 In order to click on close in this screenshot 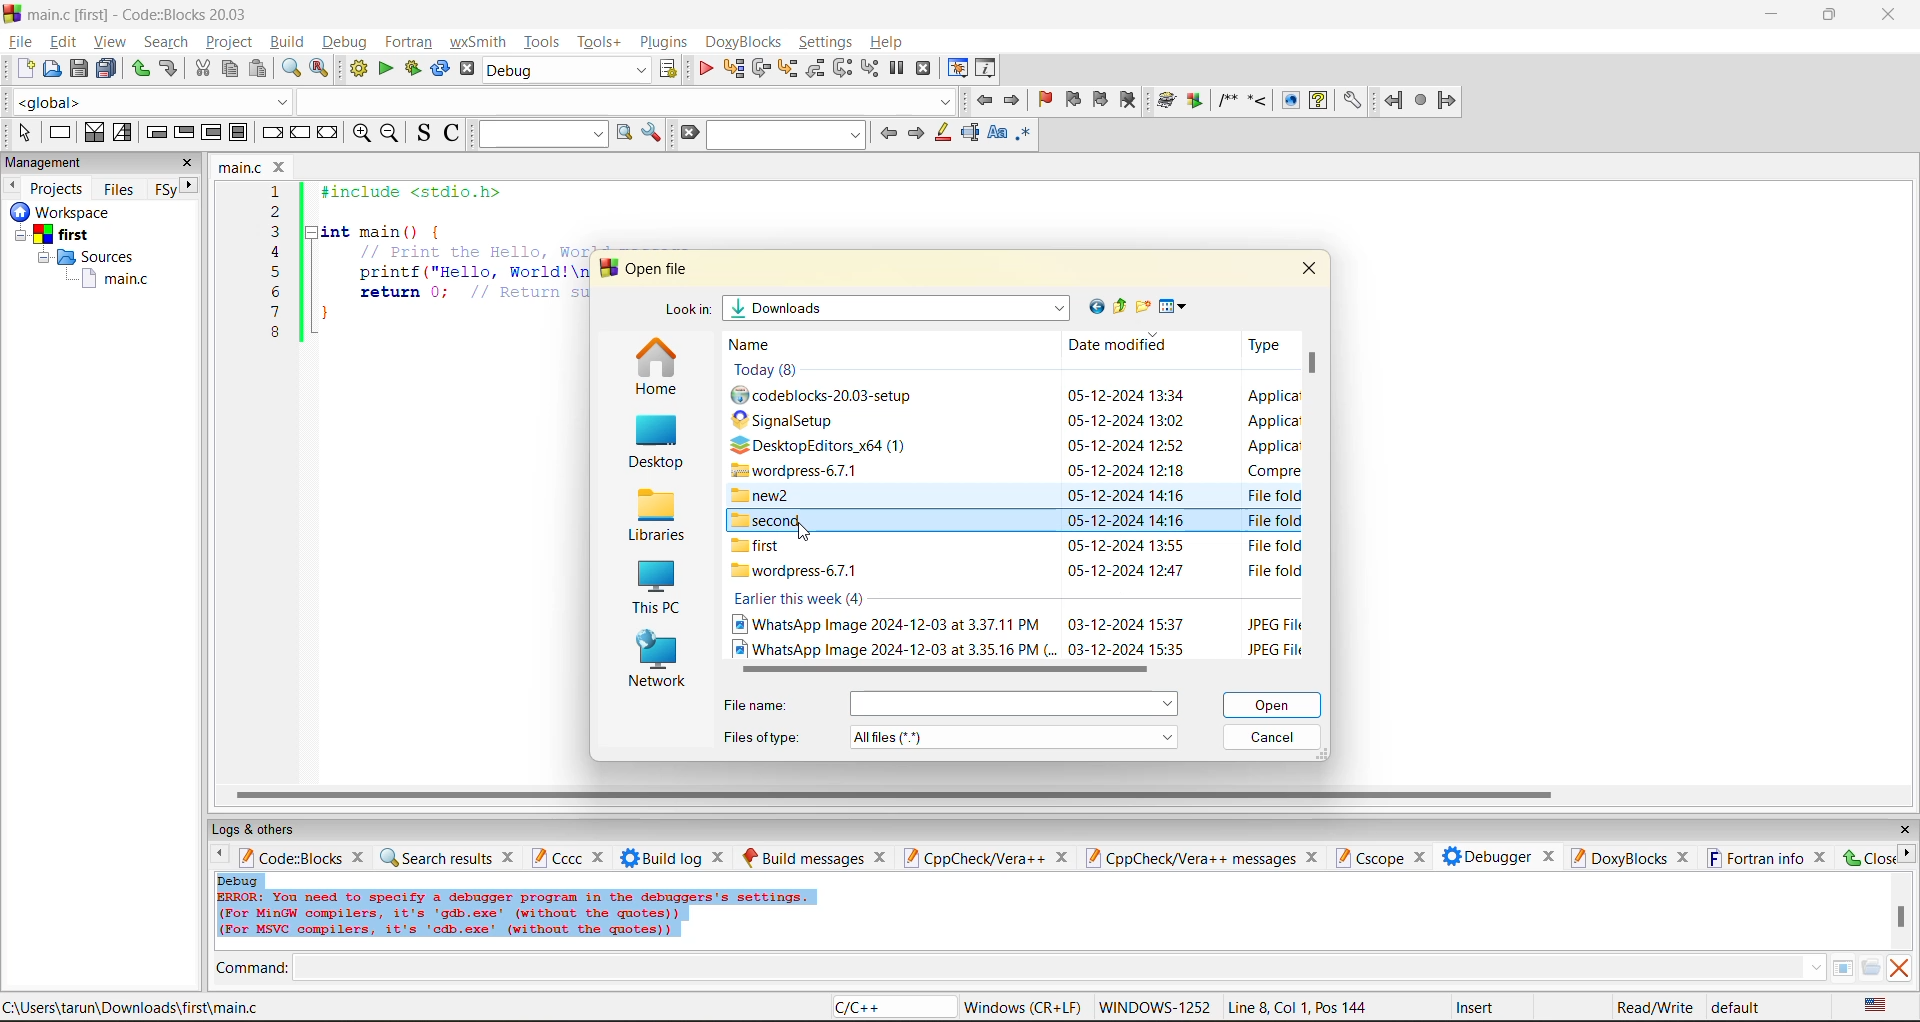, I will do `click(1061, 858)`.